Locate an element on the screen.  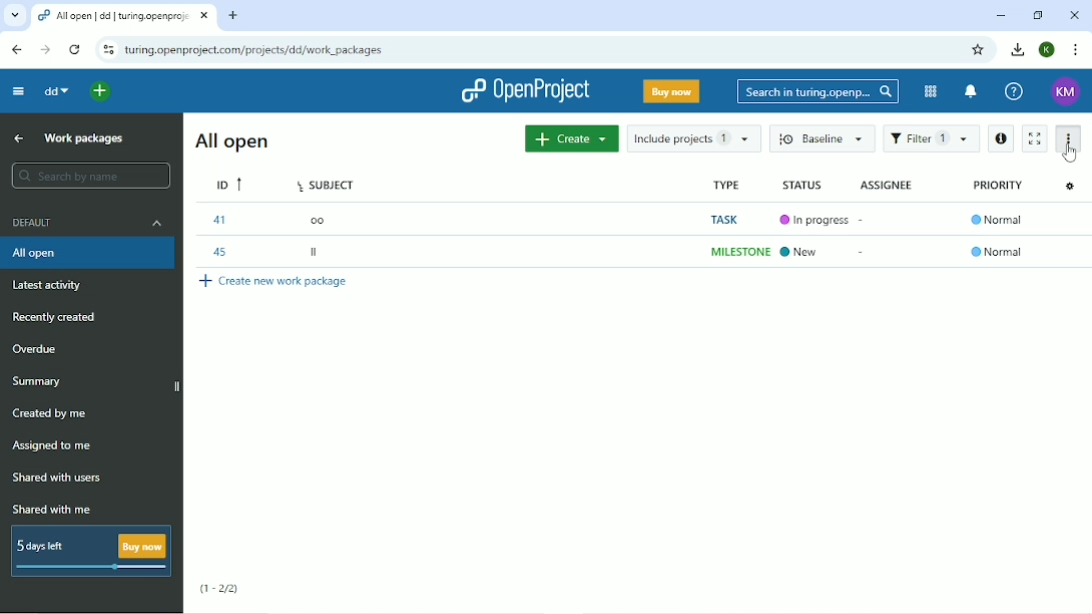
Buy now is located at coordinates (673, 91).